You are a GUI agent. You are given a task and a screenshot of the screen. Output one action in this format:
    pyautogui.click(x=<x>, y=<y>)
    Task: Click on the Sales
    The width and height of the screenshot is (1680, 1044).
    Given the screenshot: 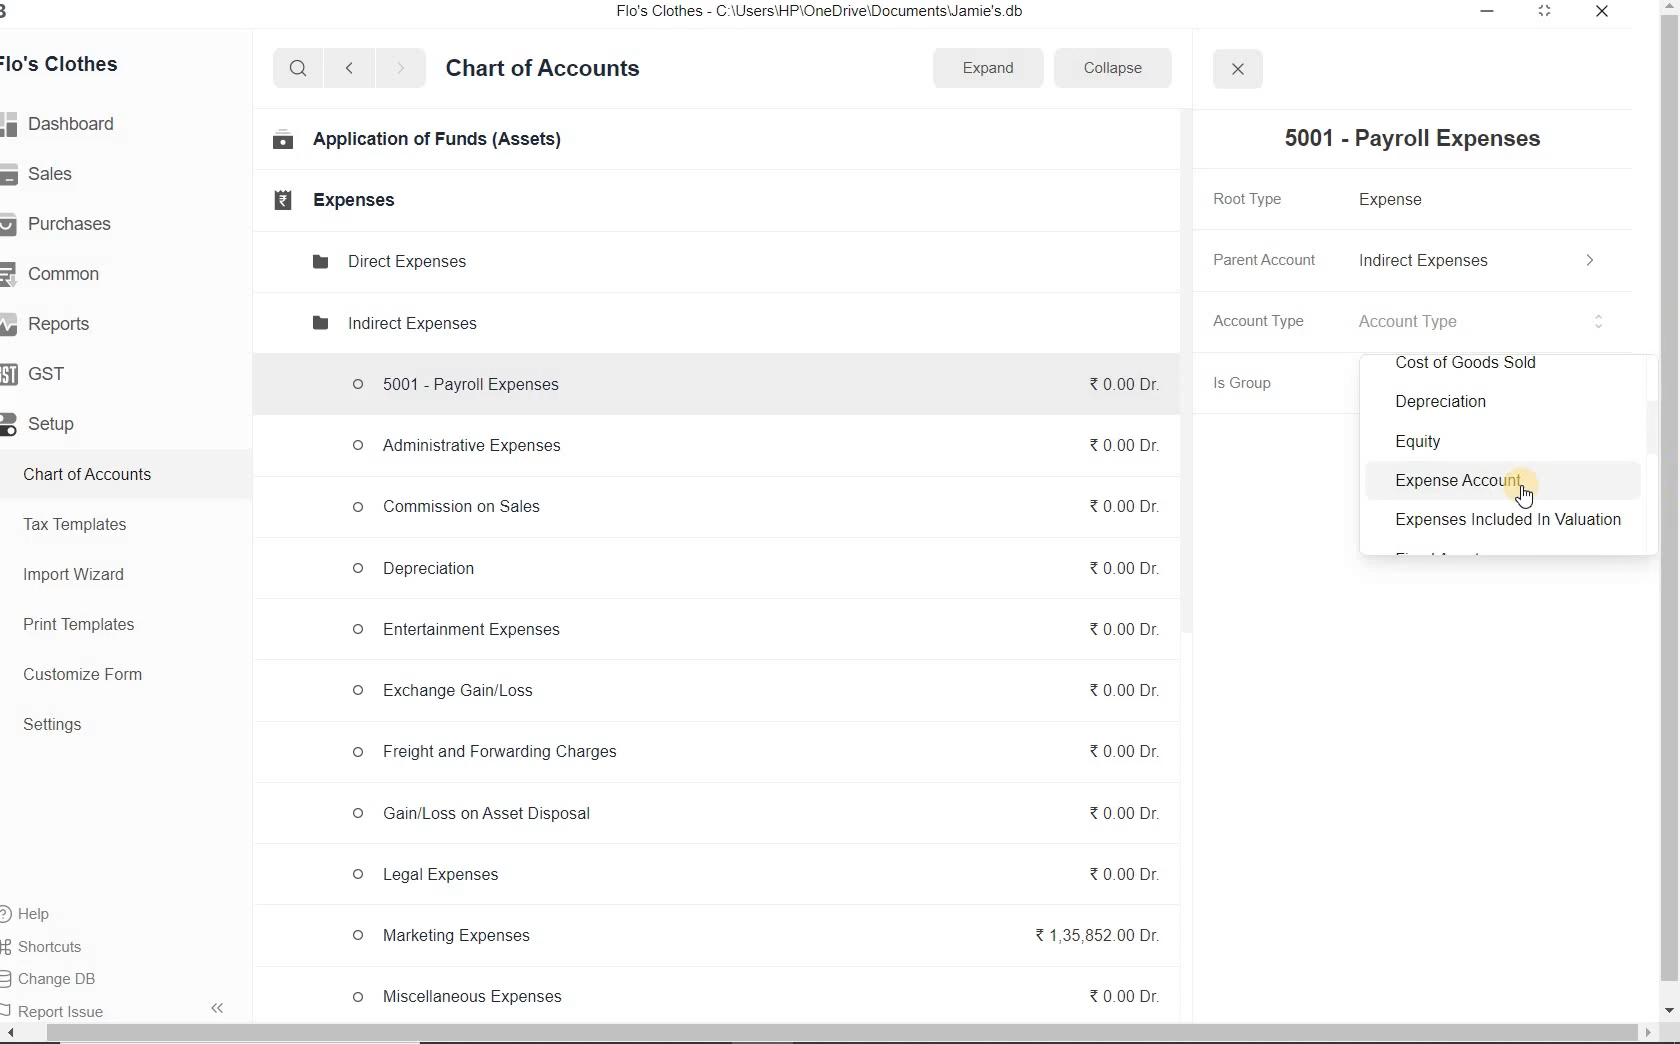 What is the action you would take?
    pyautogui.click(x=47, y=174)
    